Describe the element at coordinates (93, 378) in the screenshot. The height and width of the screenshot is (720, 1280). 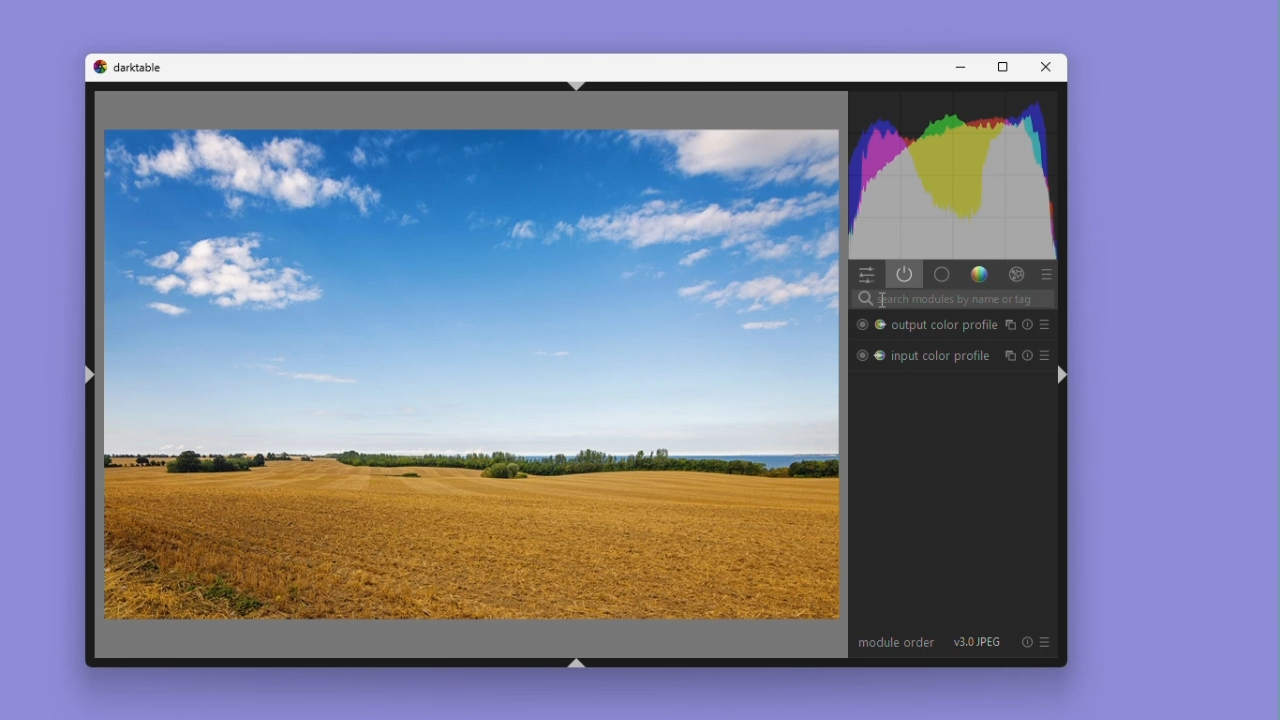
I see `shift+ctrl+l` at that location.